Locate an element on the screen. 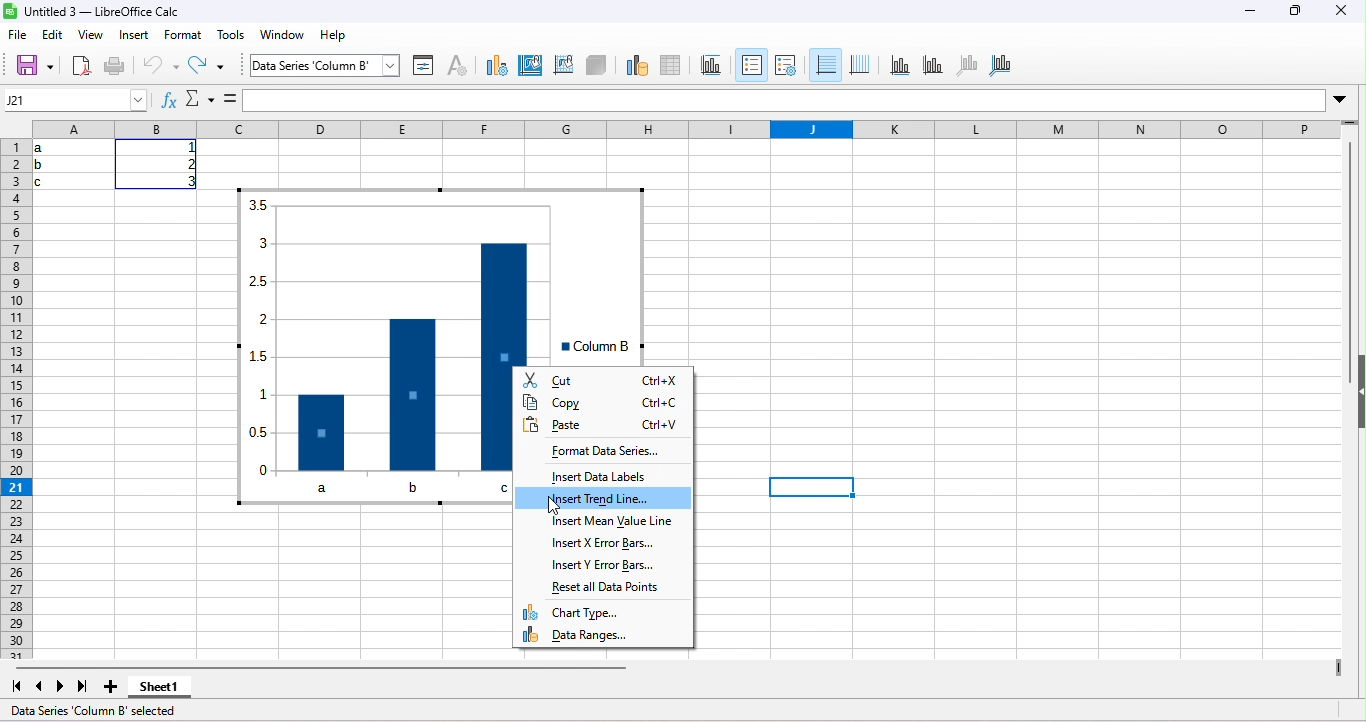 This screenshot has height=722, width=1366. titles is located at coordinates (712, 65).